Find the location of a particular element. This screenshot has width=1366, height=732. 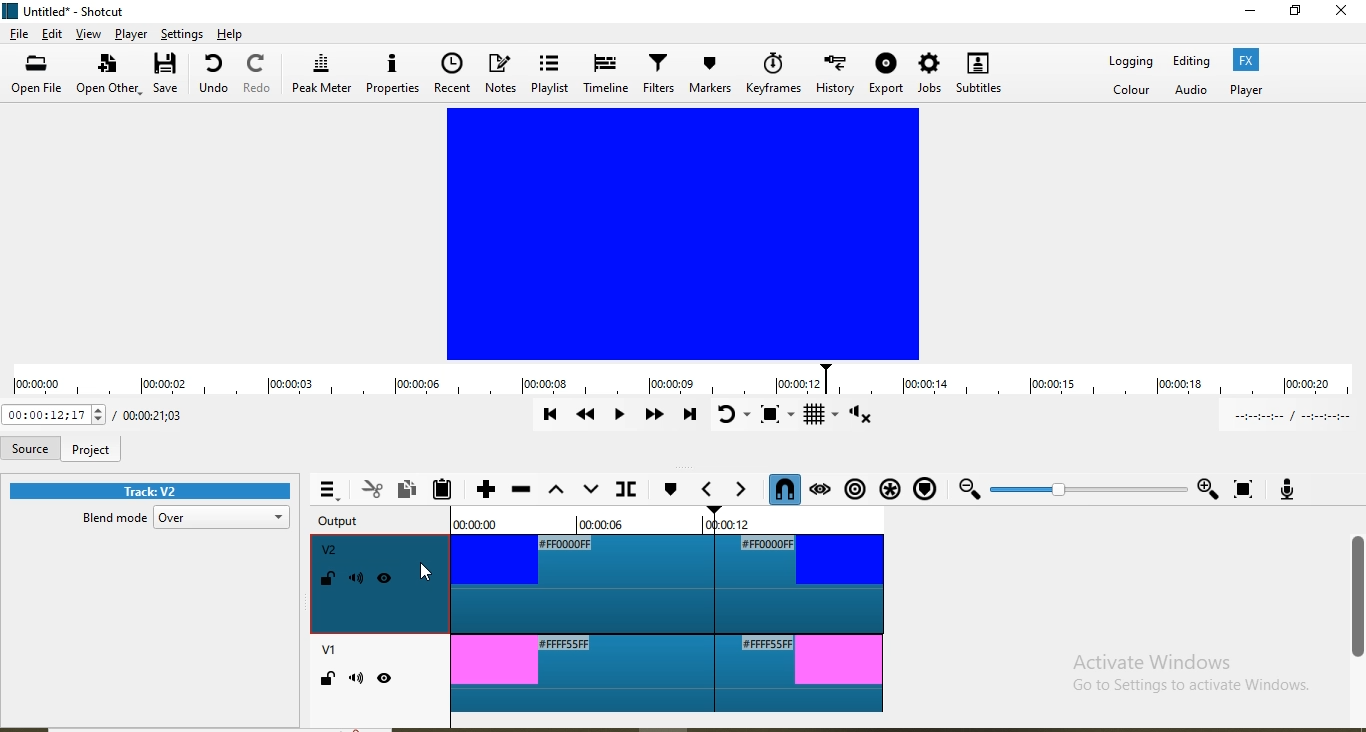

Notes is located at coordinates (501, 77).